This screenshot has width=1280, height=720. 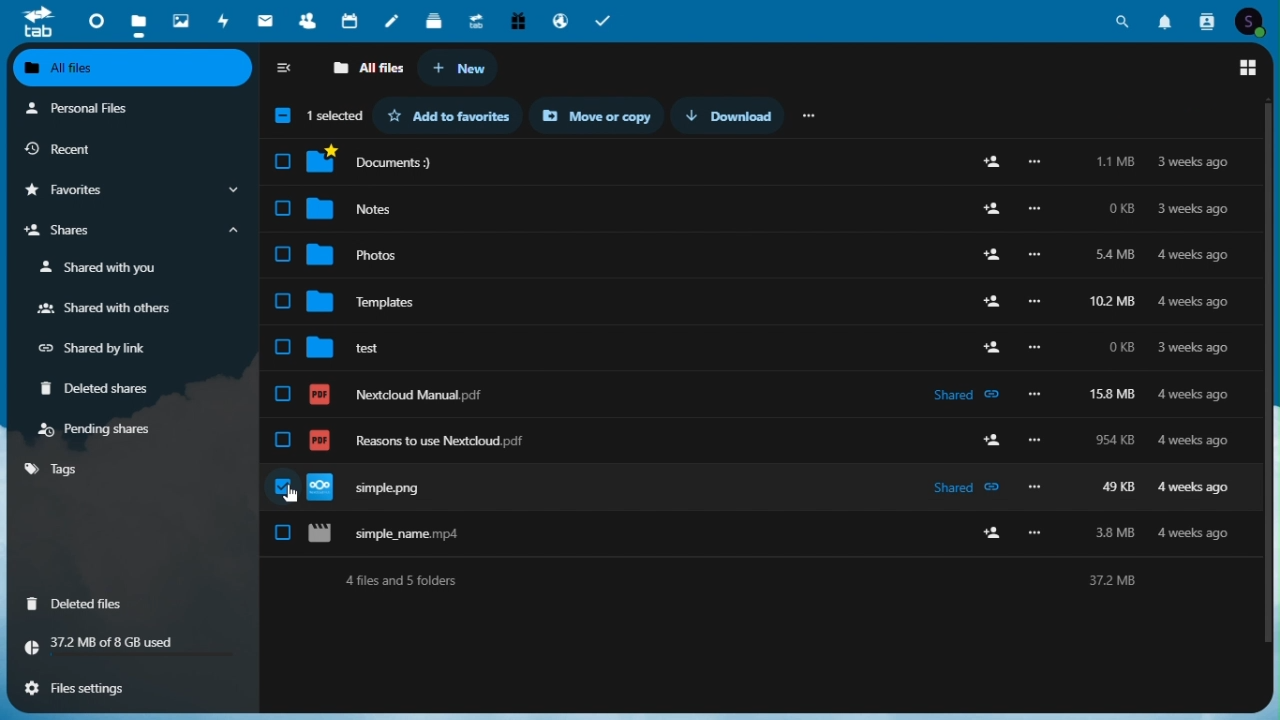 I want to click on shared with you, so click(x=103, y=268).